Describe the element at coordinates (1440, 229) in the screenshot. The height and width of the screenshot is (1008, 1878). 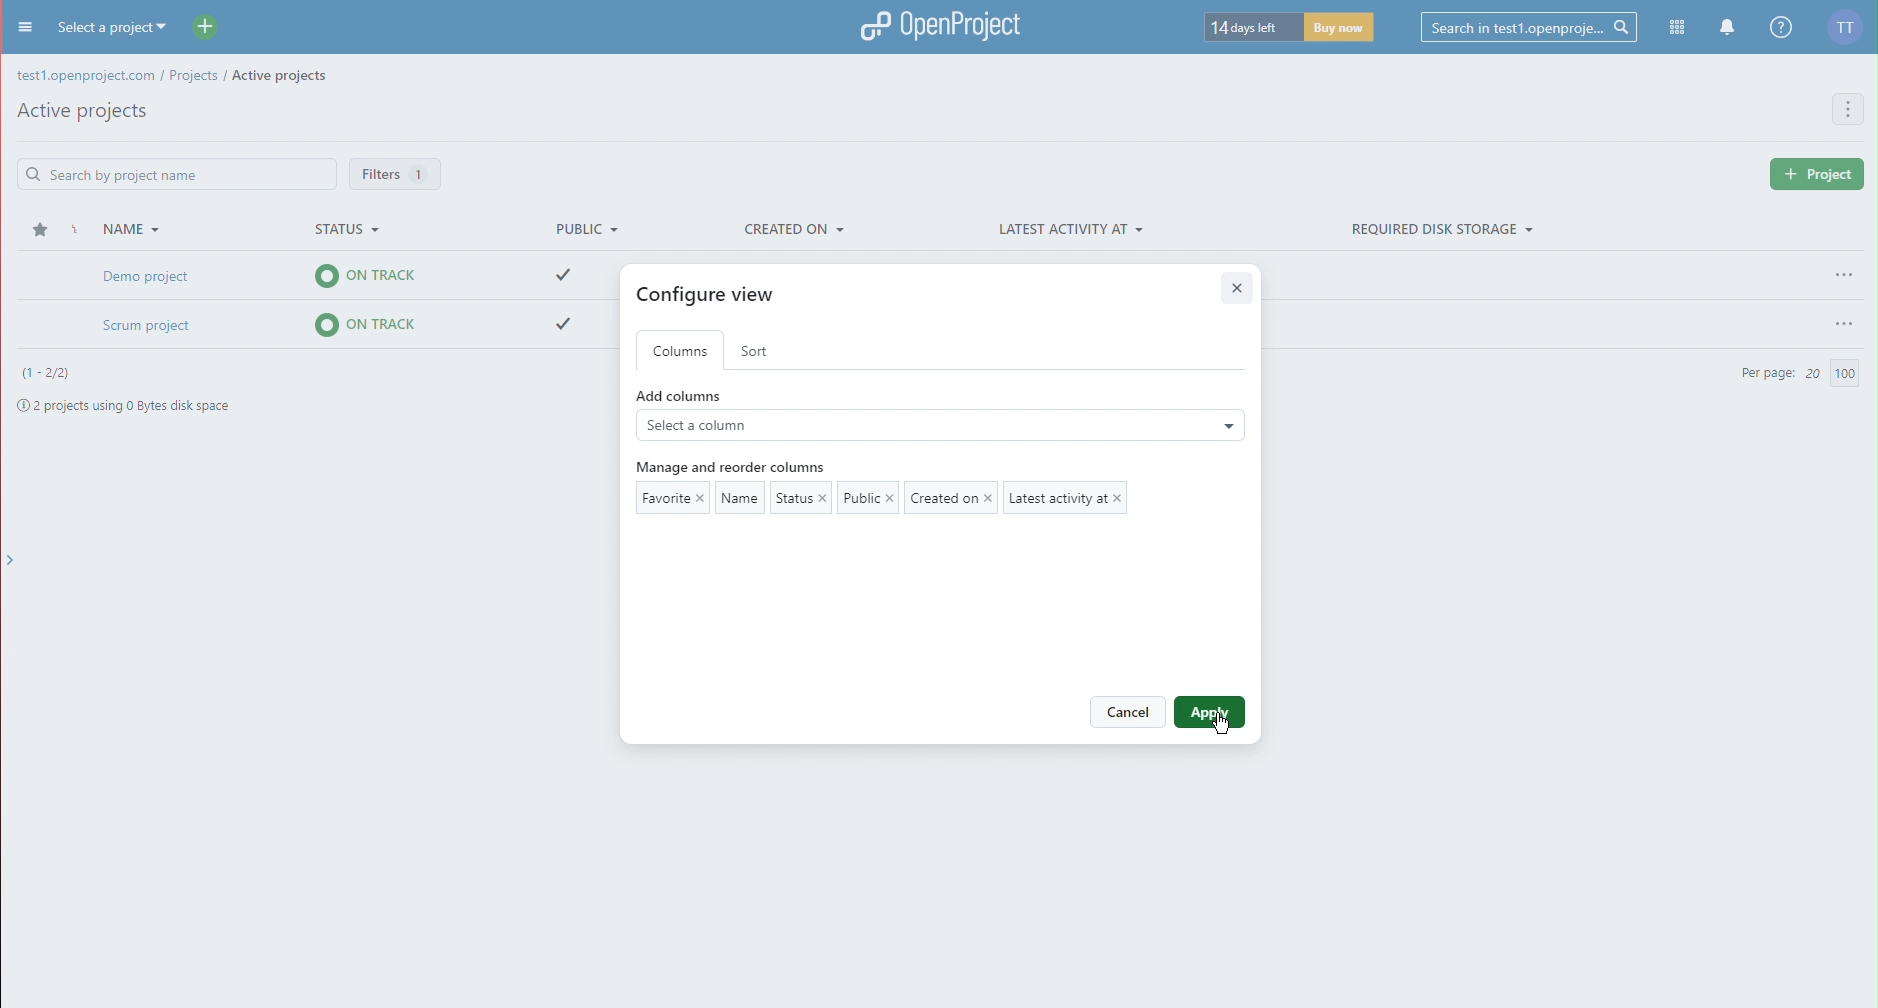
I see `Required Disk Storage` at that location.